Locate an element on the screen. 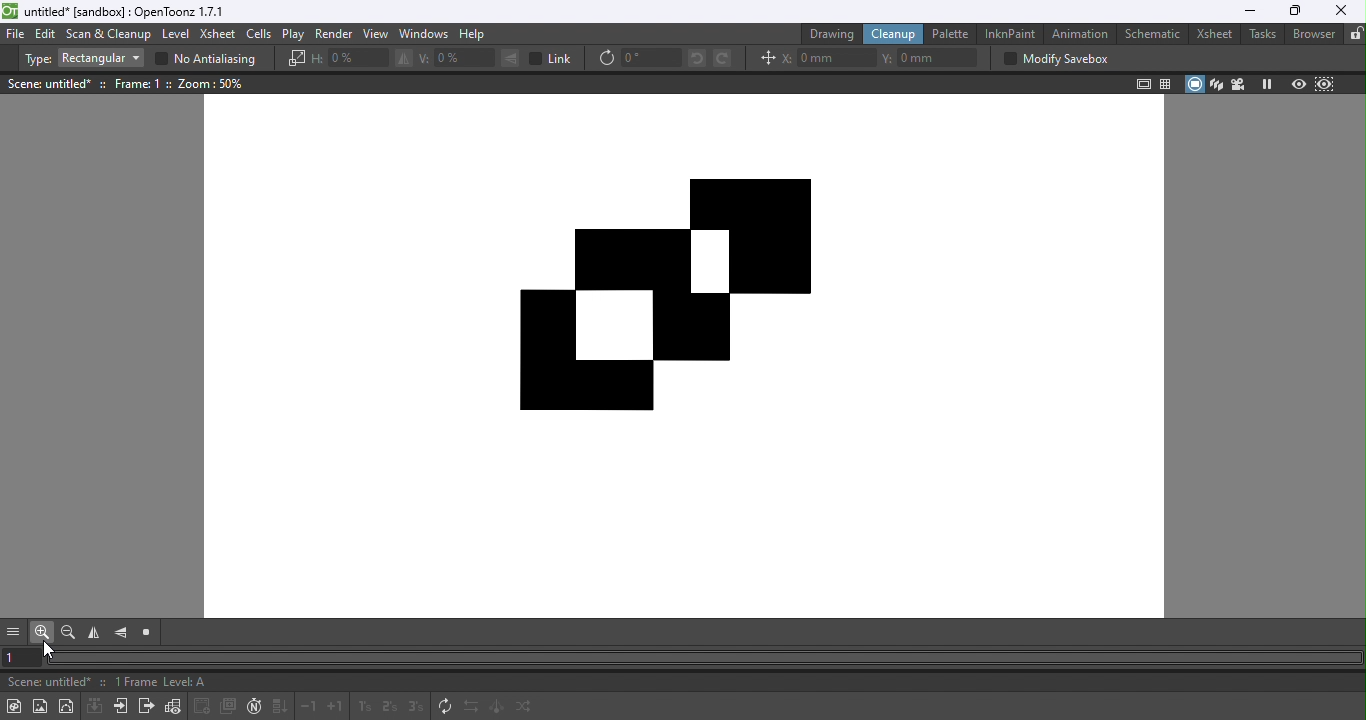 Image resolution: width=1366 pixels, height=720 pixels. Xsheet is located at coordinates (1210, 36).